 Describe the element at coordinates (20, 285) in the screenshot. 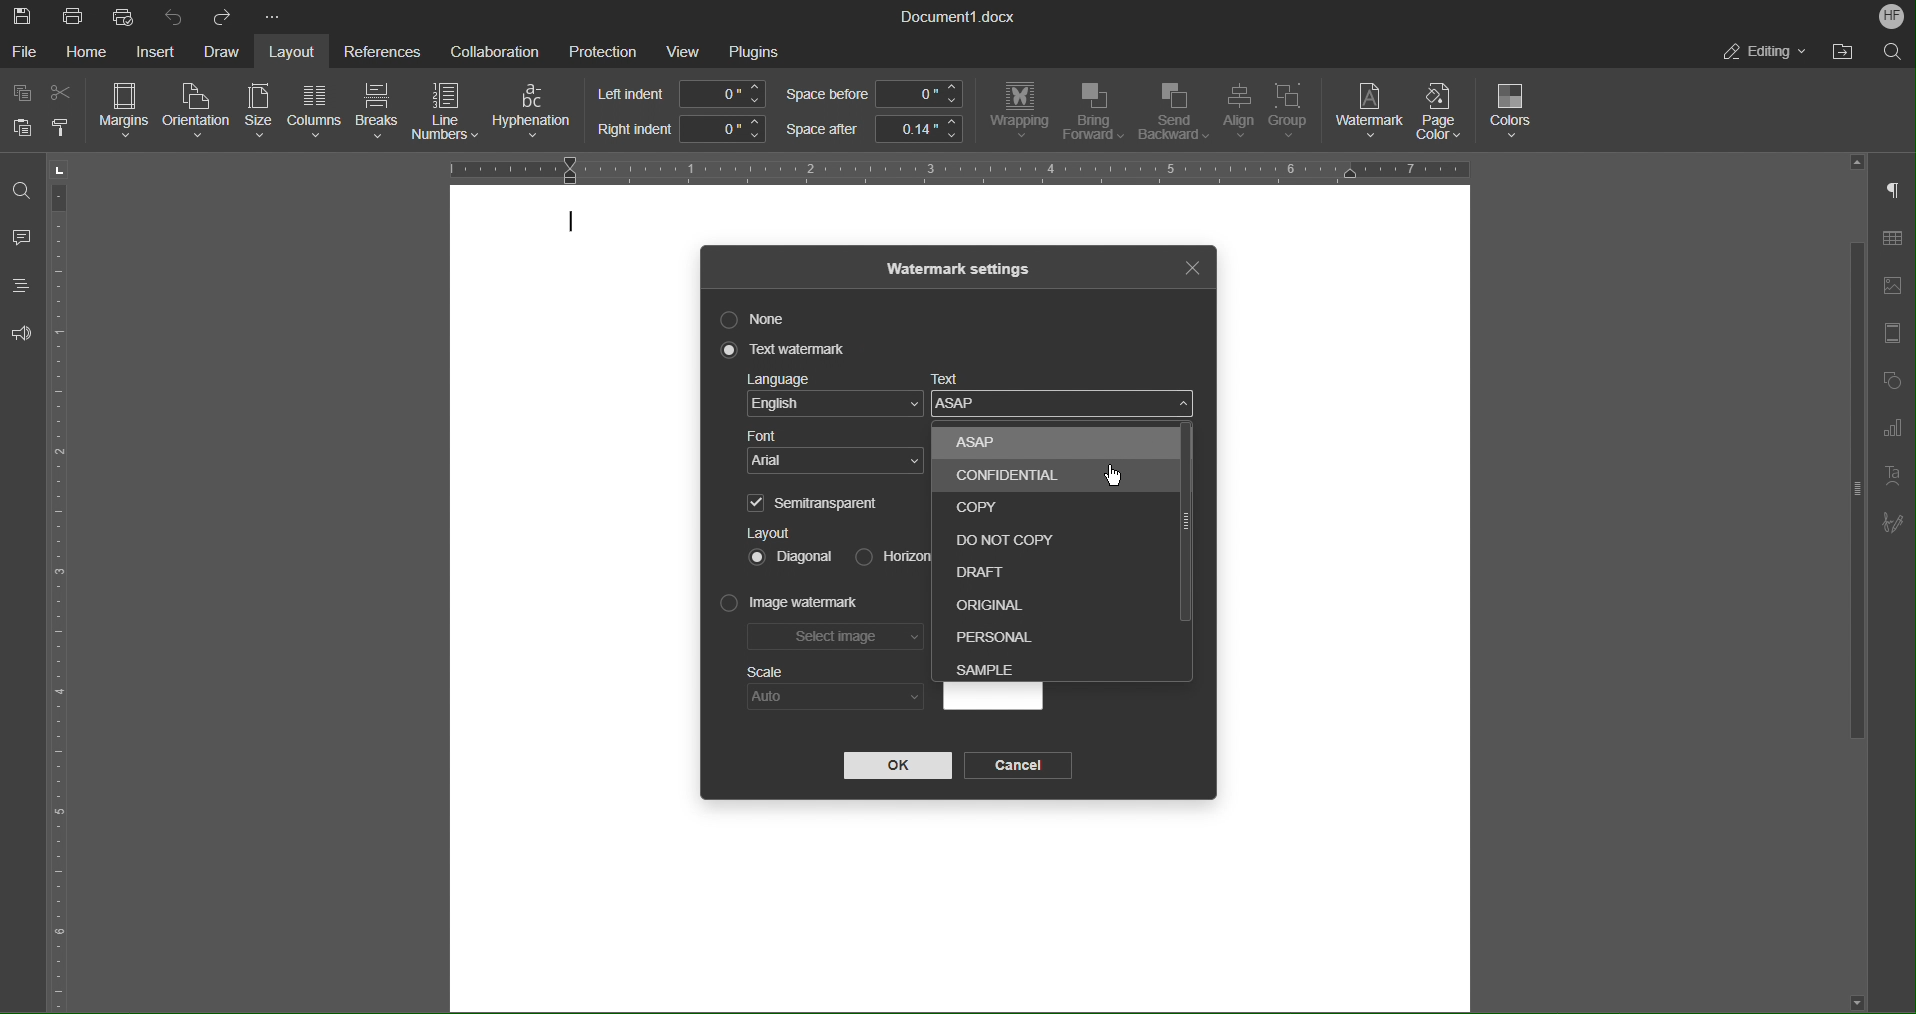

I see `Headings` at that location.